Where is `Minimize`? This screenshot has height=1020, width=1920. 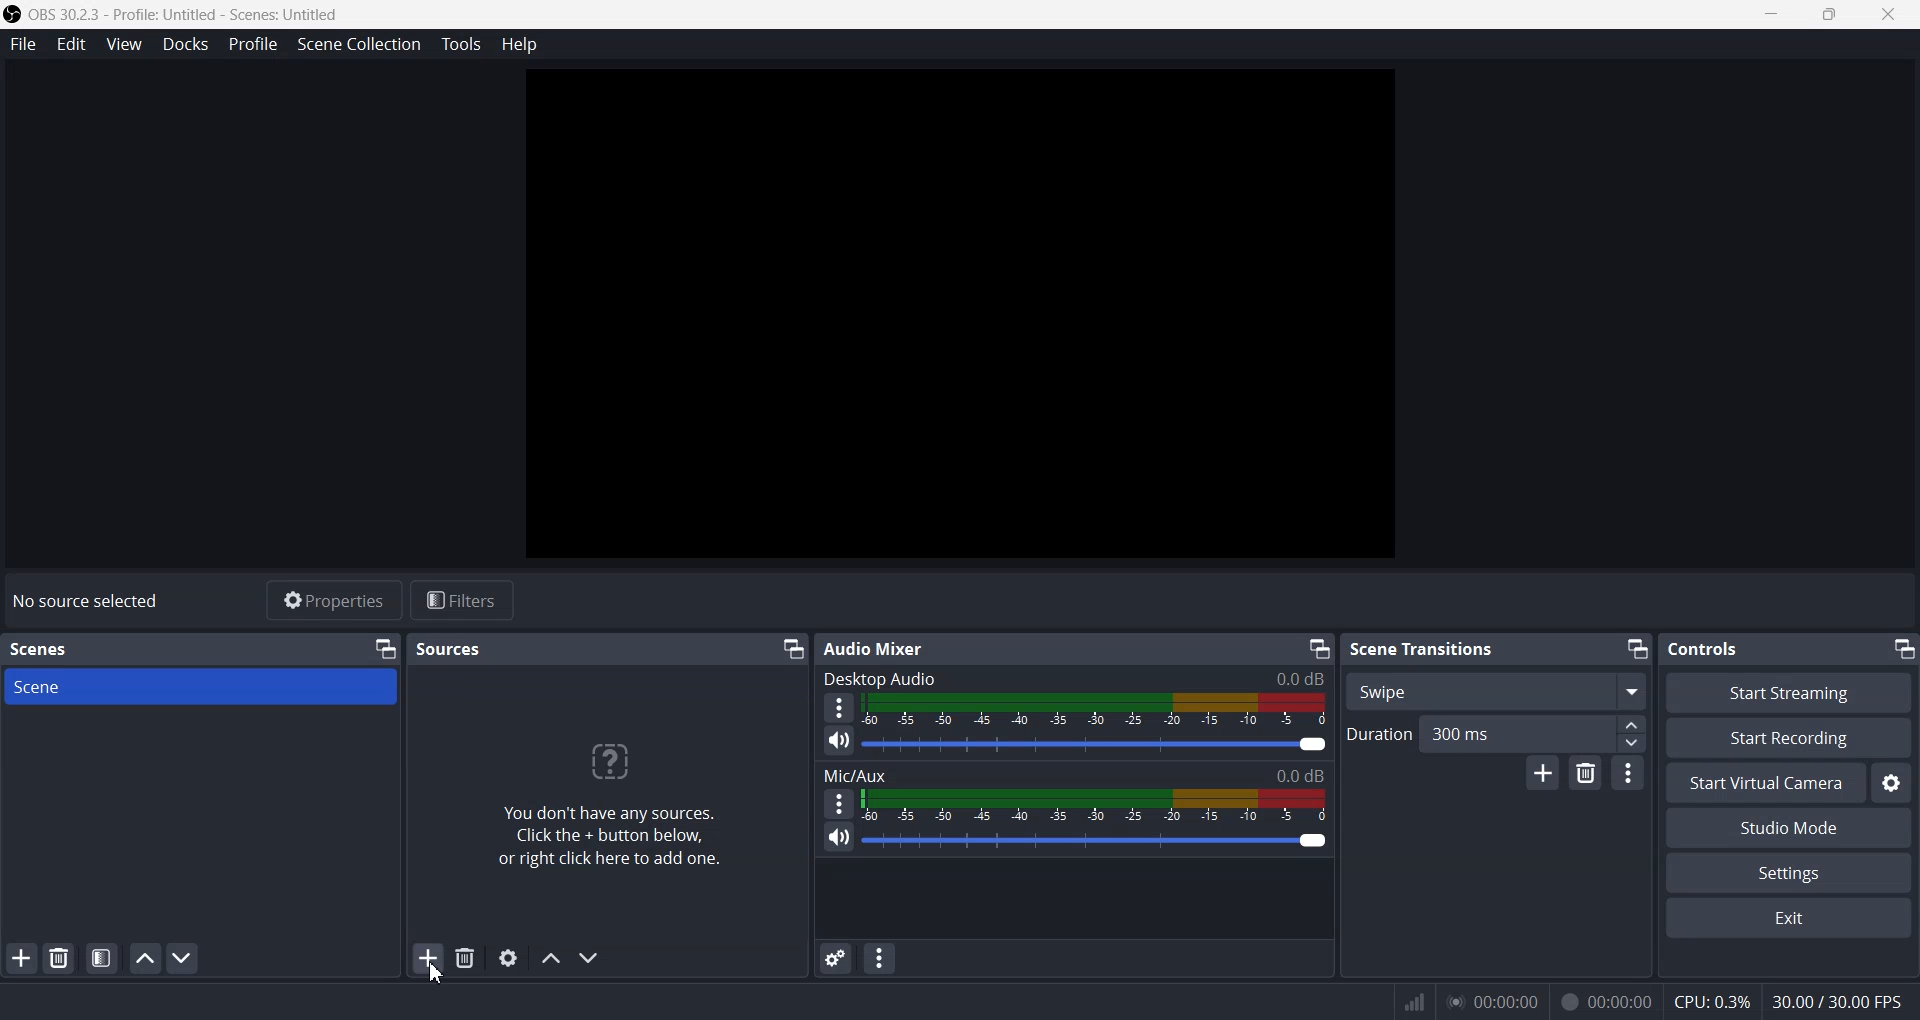 Minimize is located at coordinates (1901, 648).